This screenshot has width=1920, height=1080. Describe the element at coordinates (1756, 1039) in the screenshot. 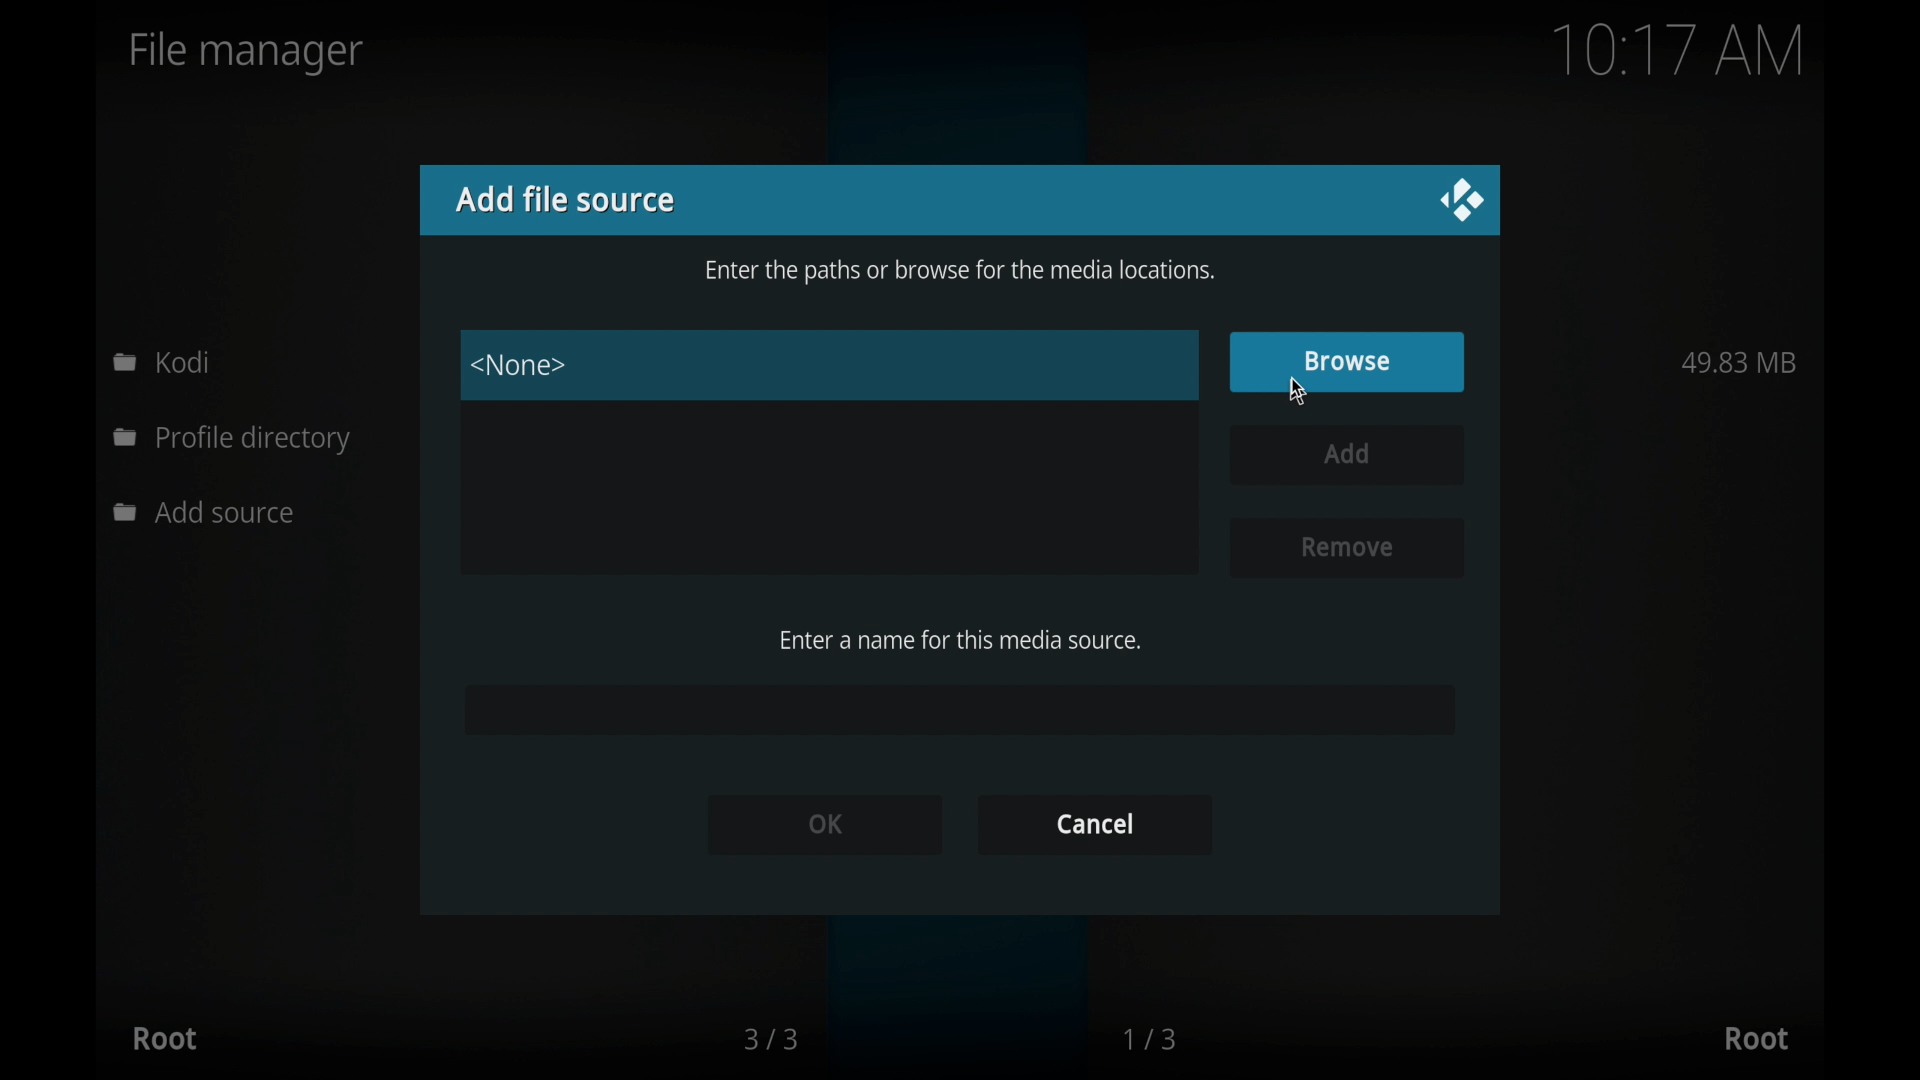

I see `root` at that location.